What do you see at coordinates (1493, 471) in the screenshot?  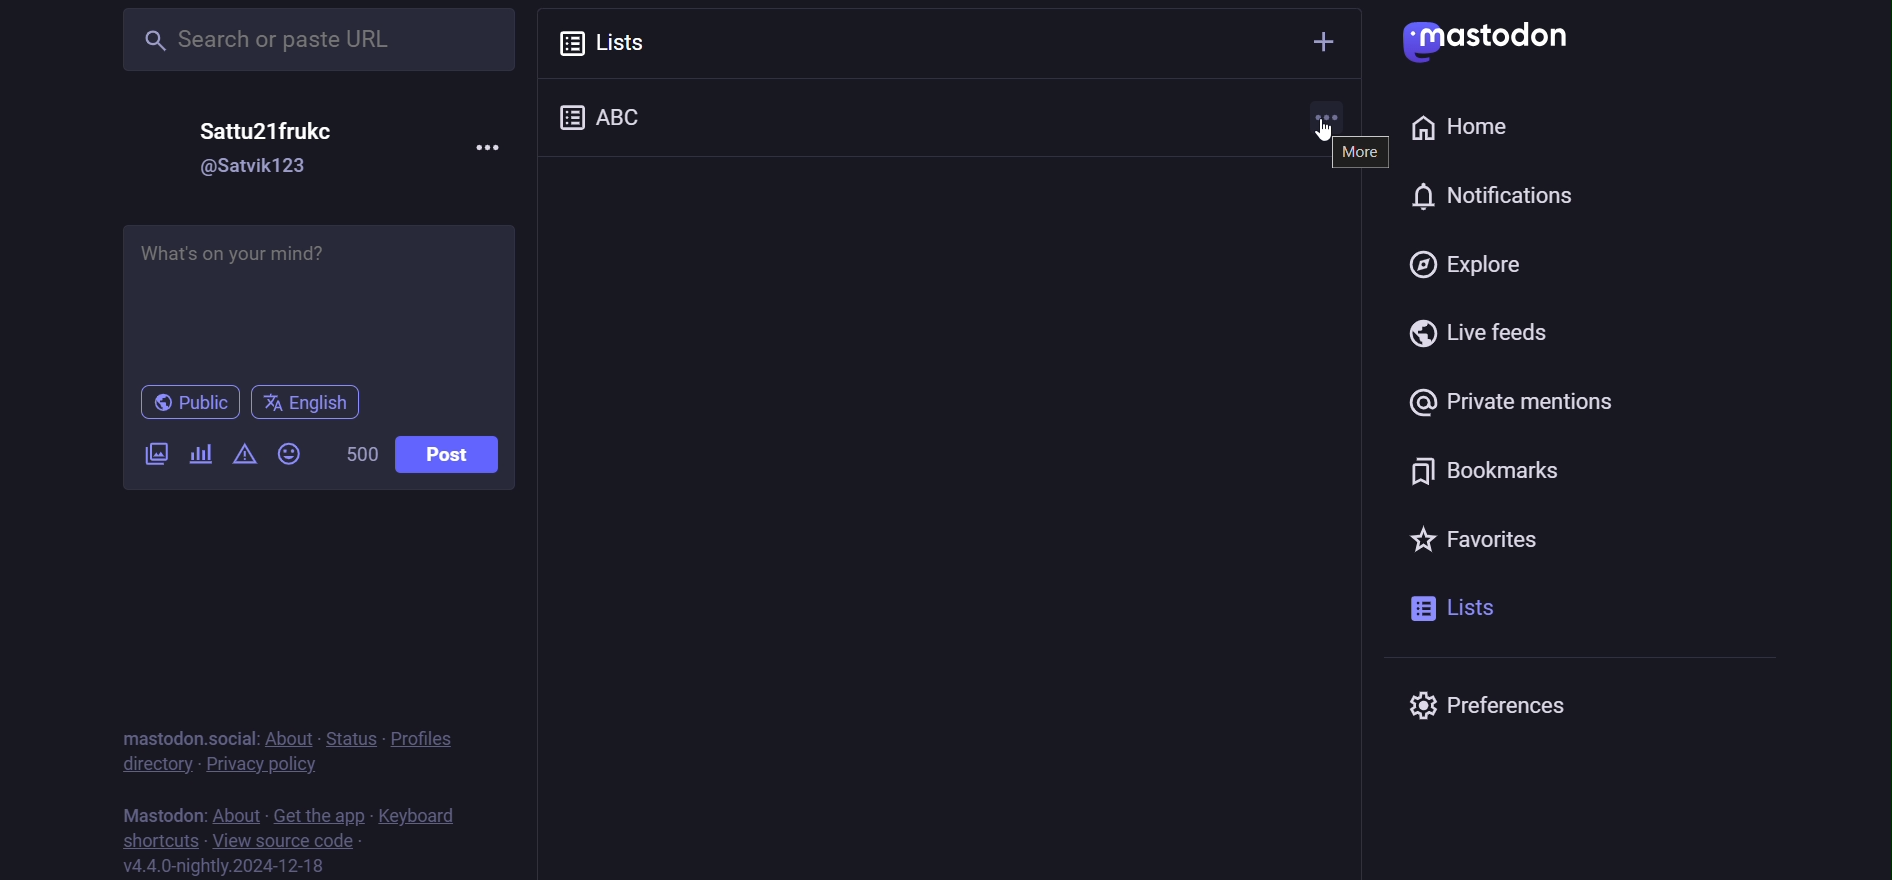 I see `bookmark` at bounding box center [1493, 471].